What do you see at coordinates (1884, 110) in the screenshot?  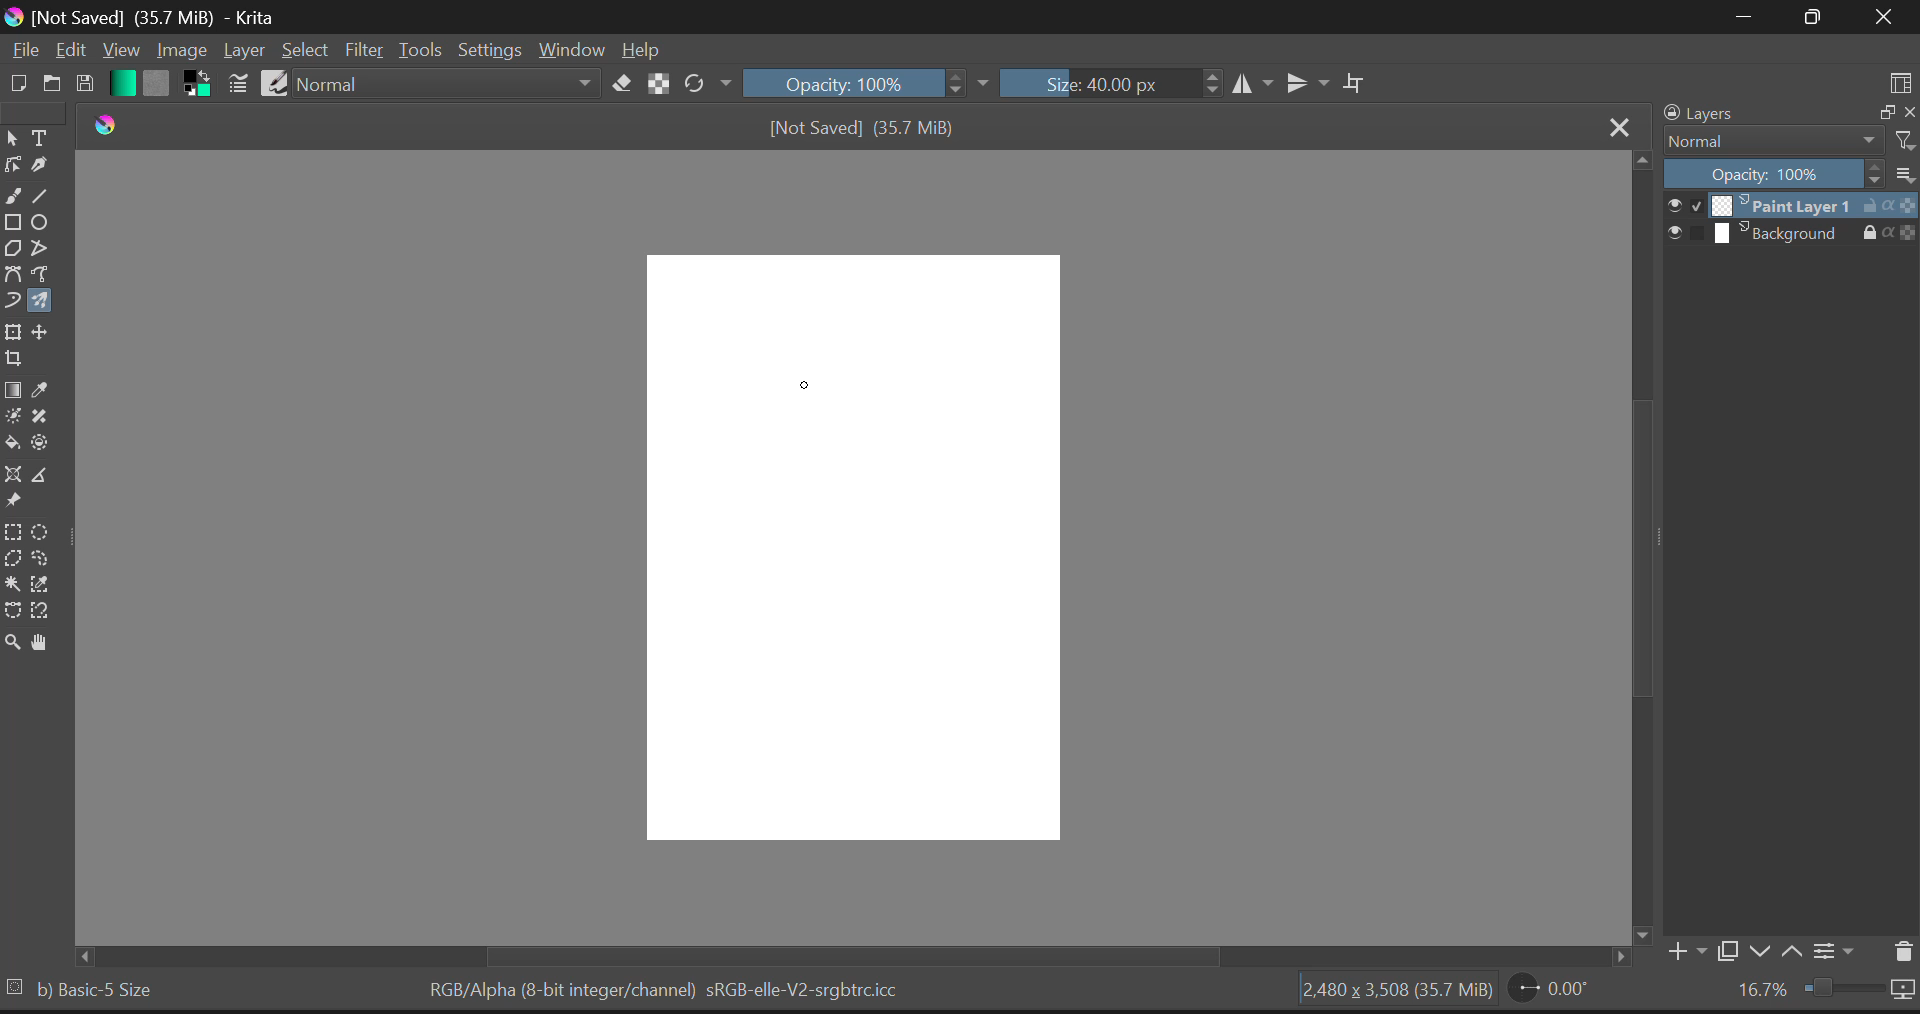 I see `minimize` at bounding box center [1884, 110].